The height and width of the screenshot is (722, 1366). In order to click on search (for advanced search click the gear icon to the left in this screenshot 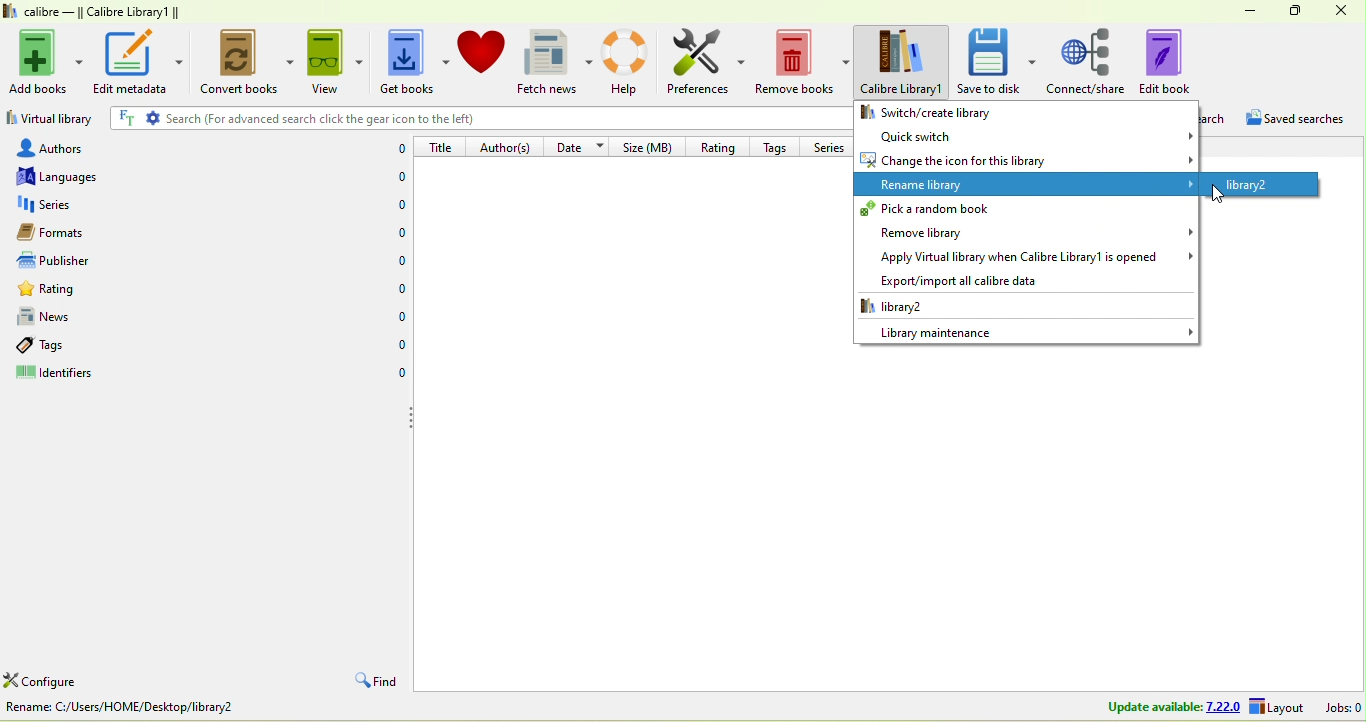, I will do `click(474, 118)`.